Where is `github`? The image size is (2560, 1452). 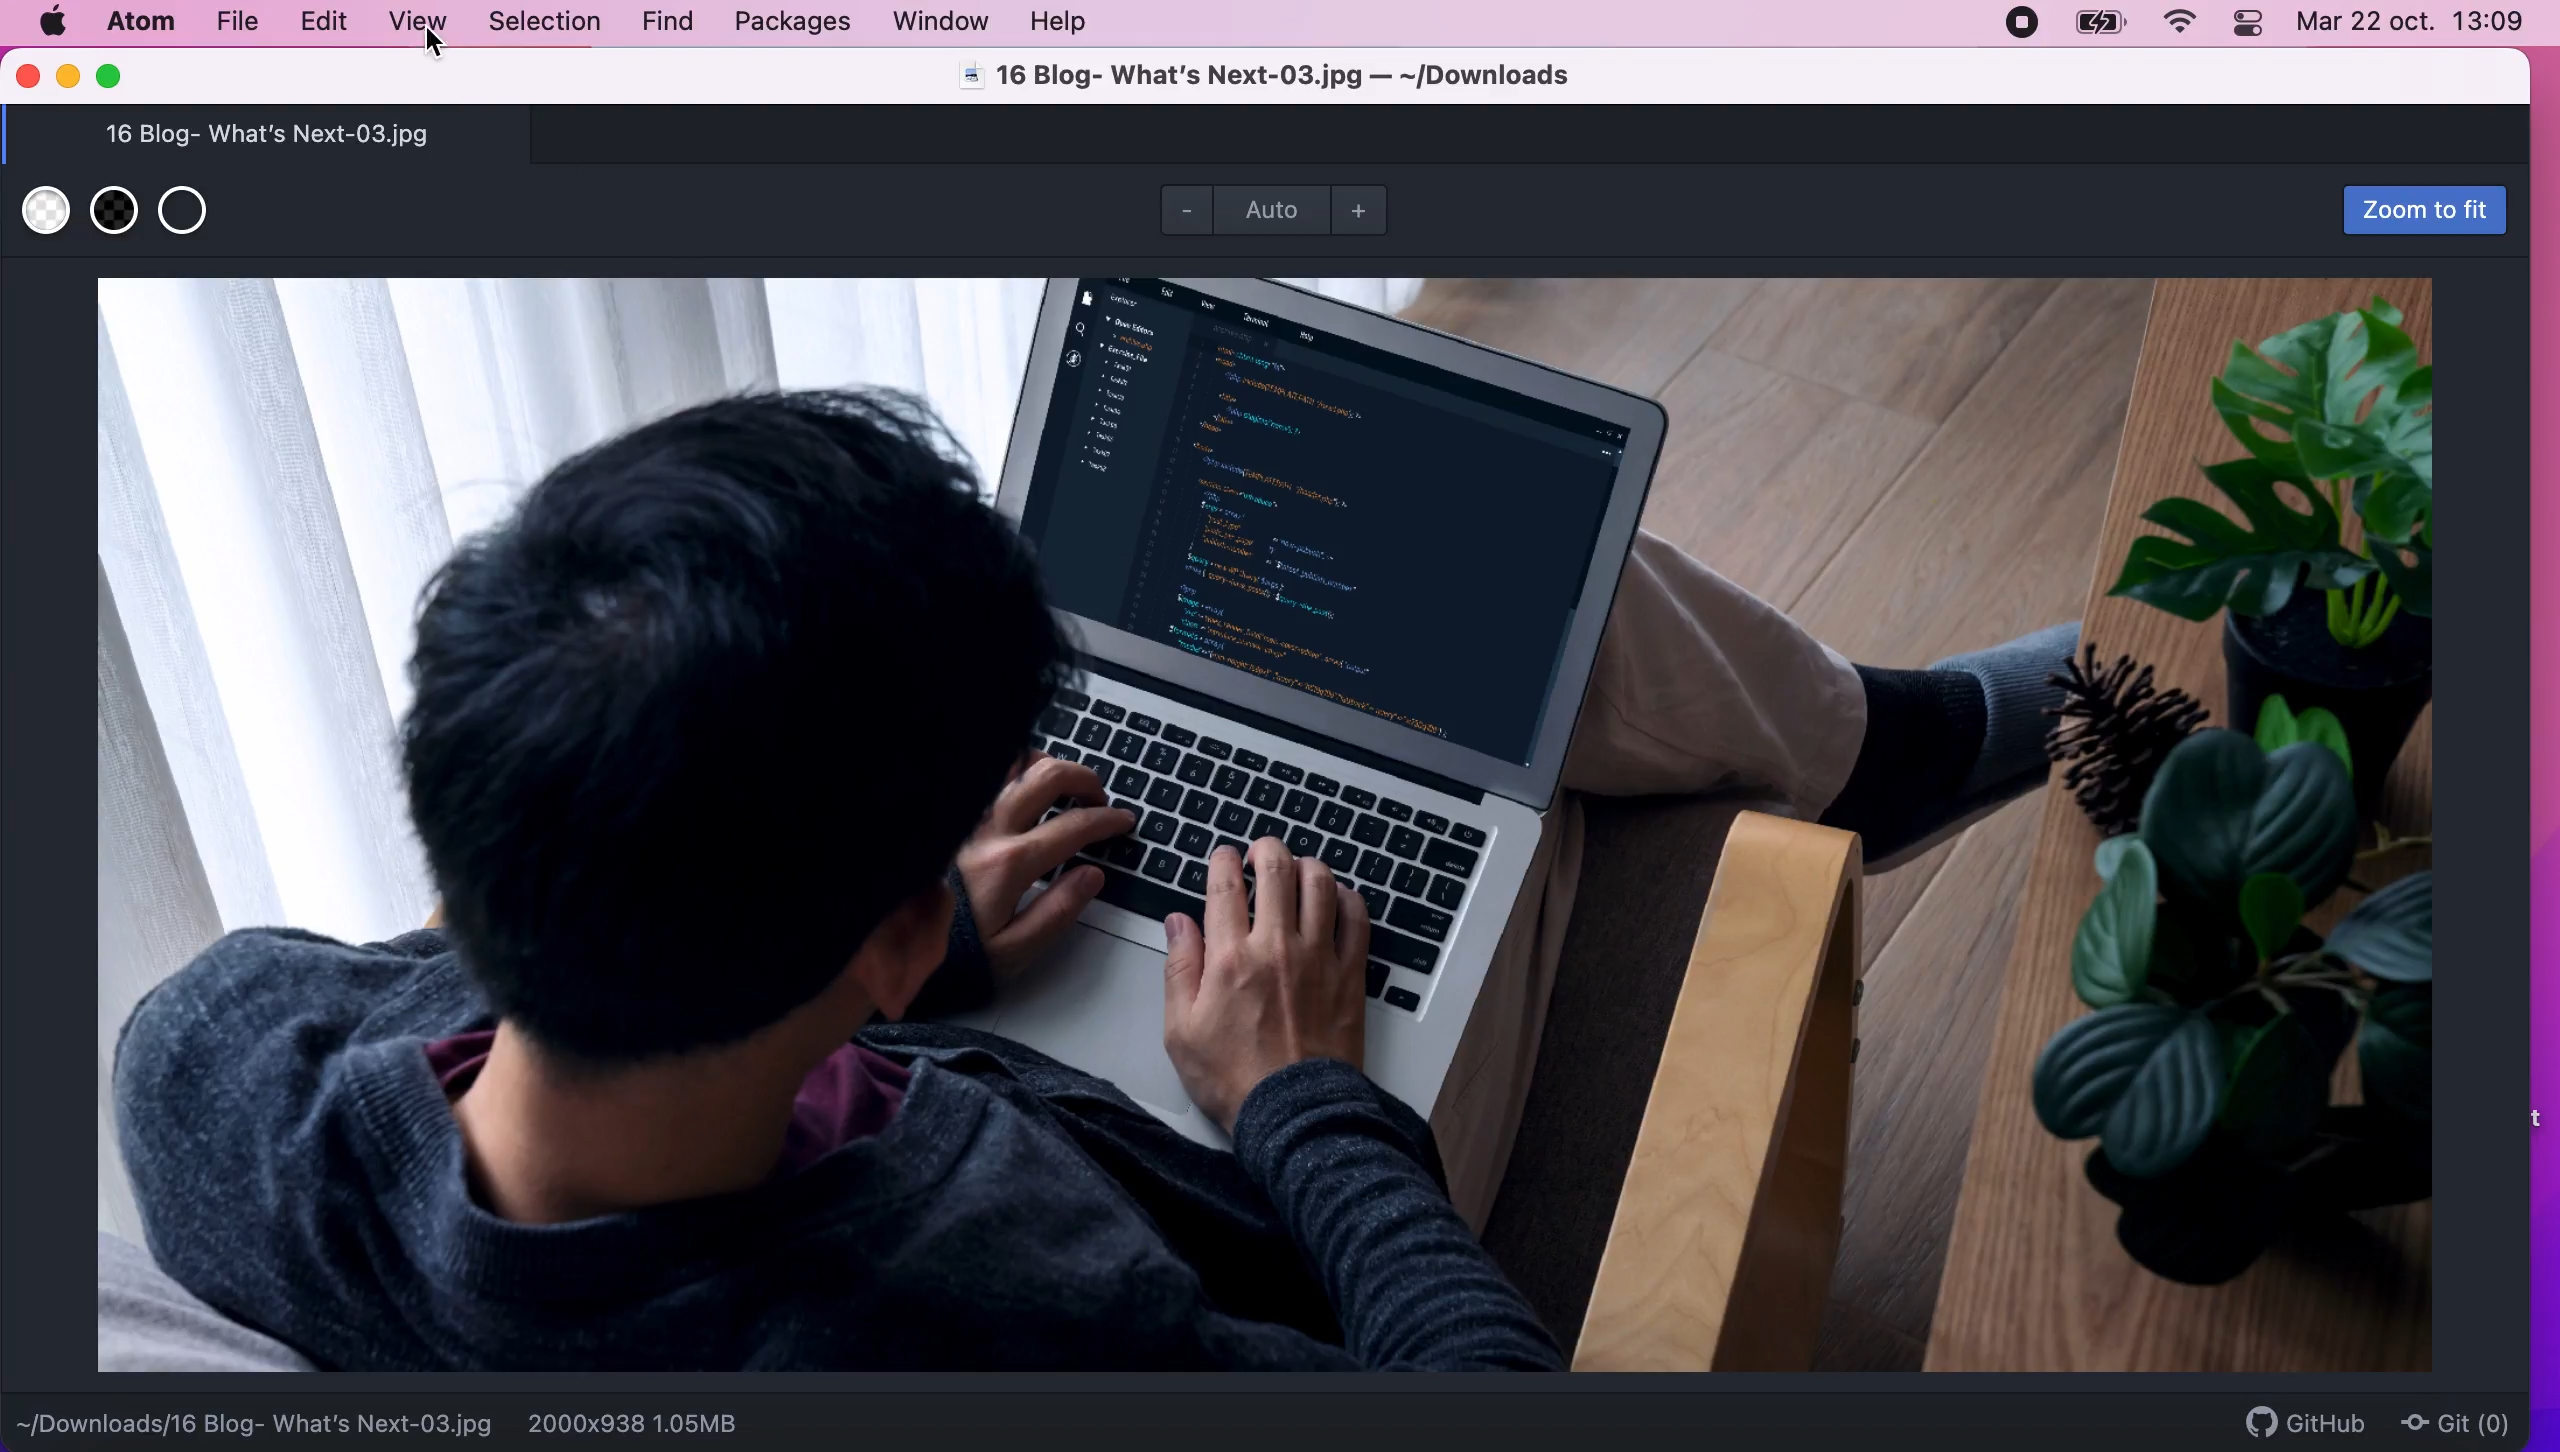
github is located at coordinates (2306, 1421).